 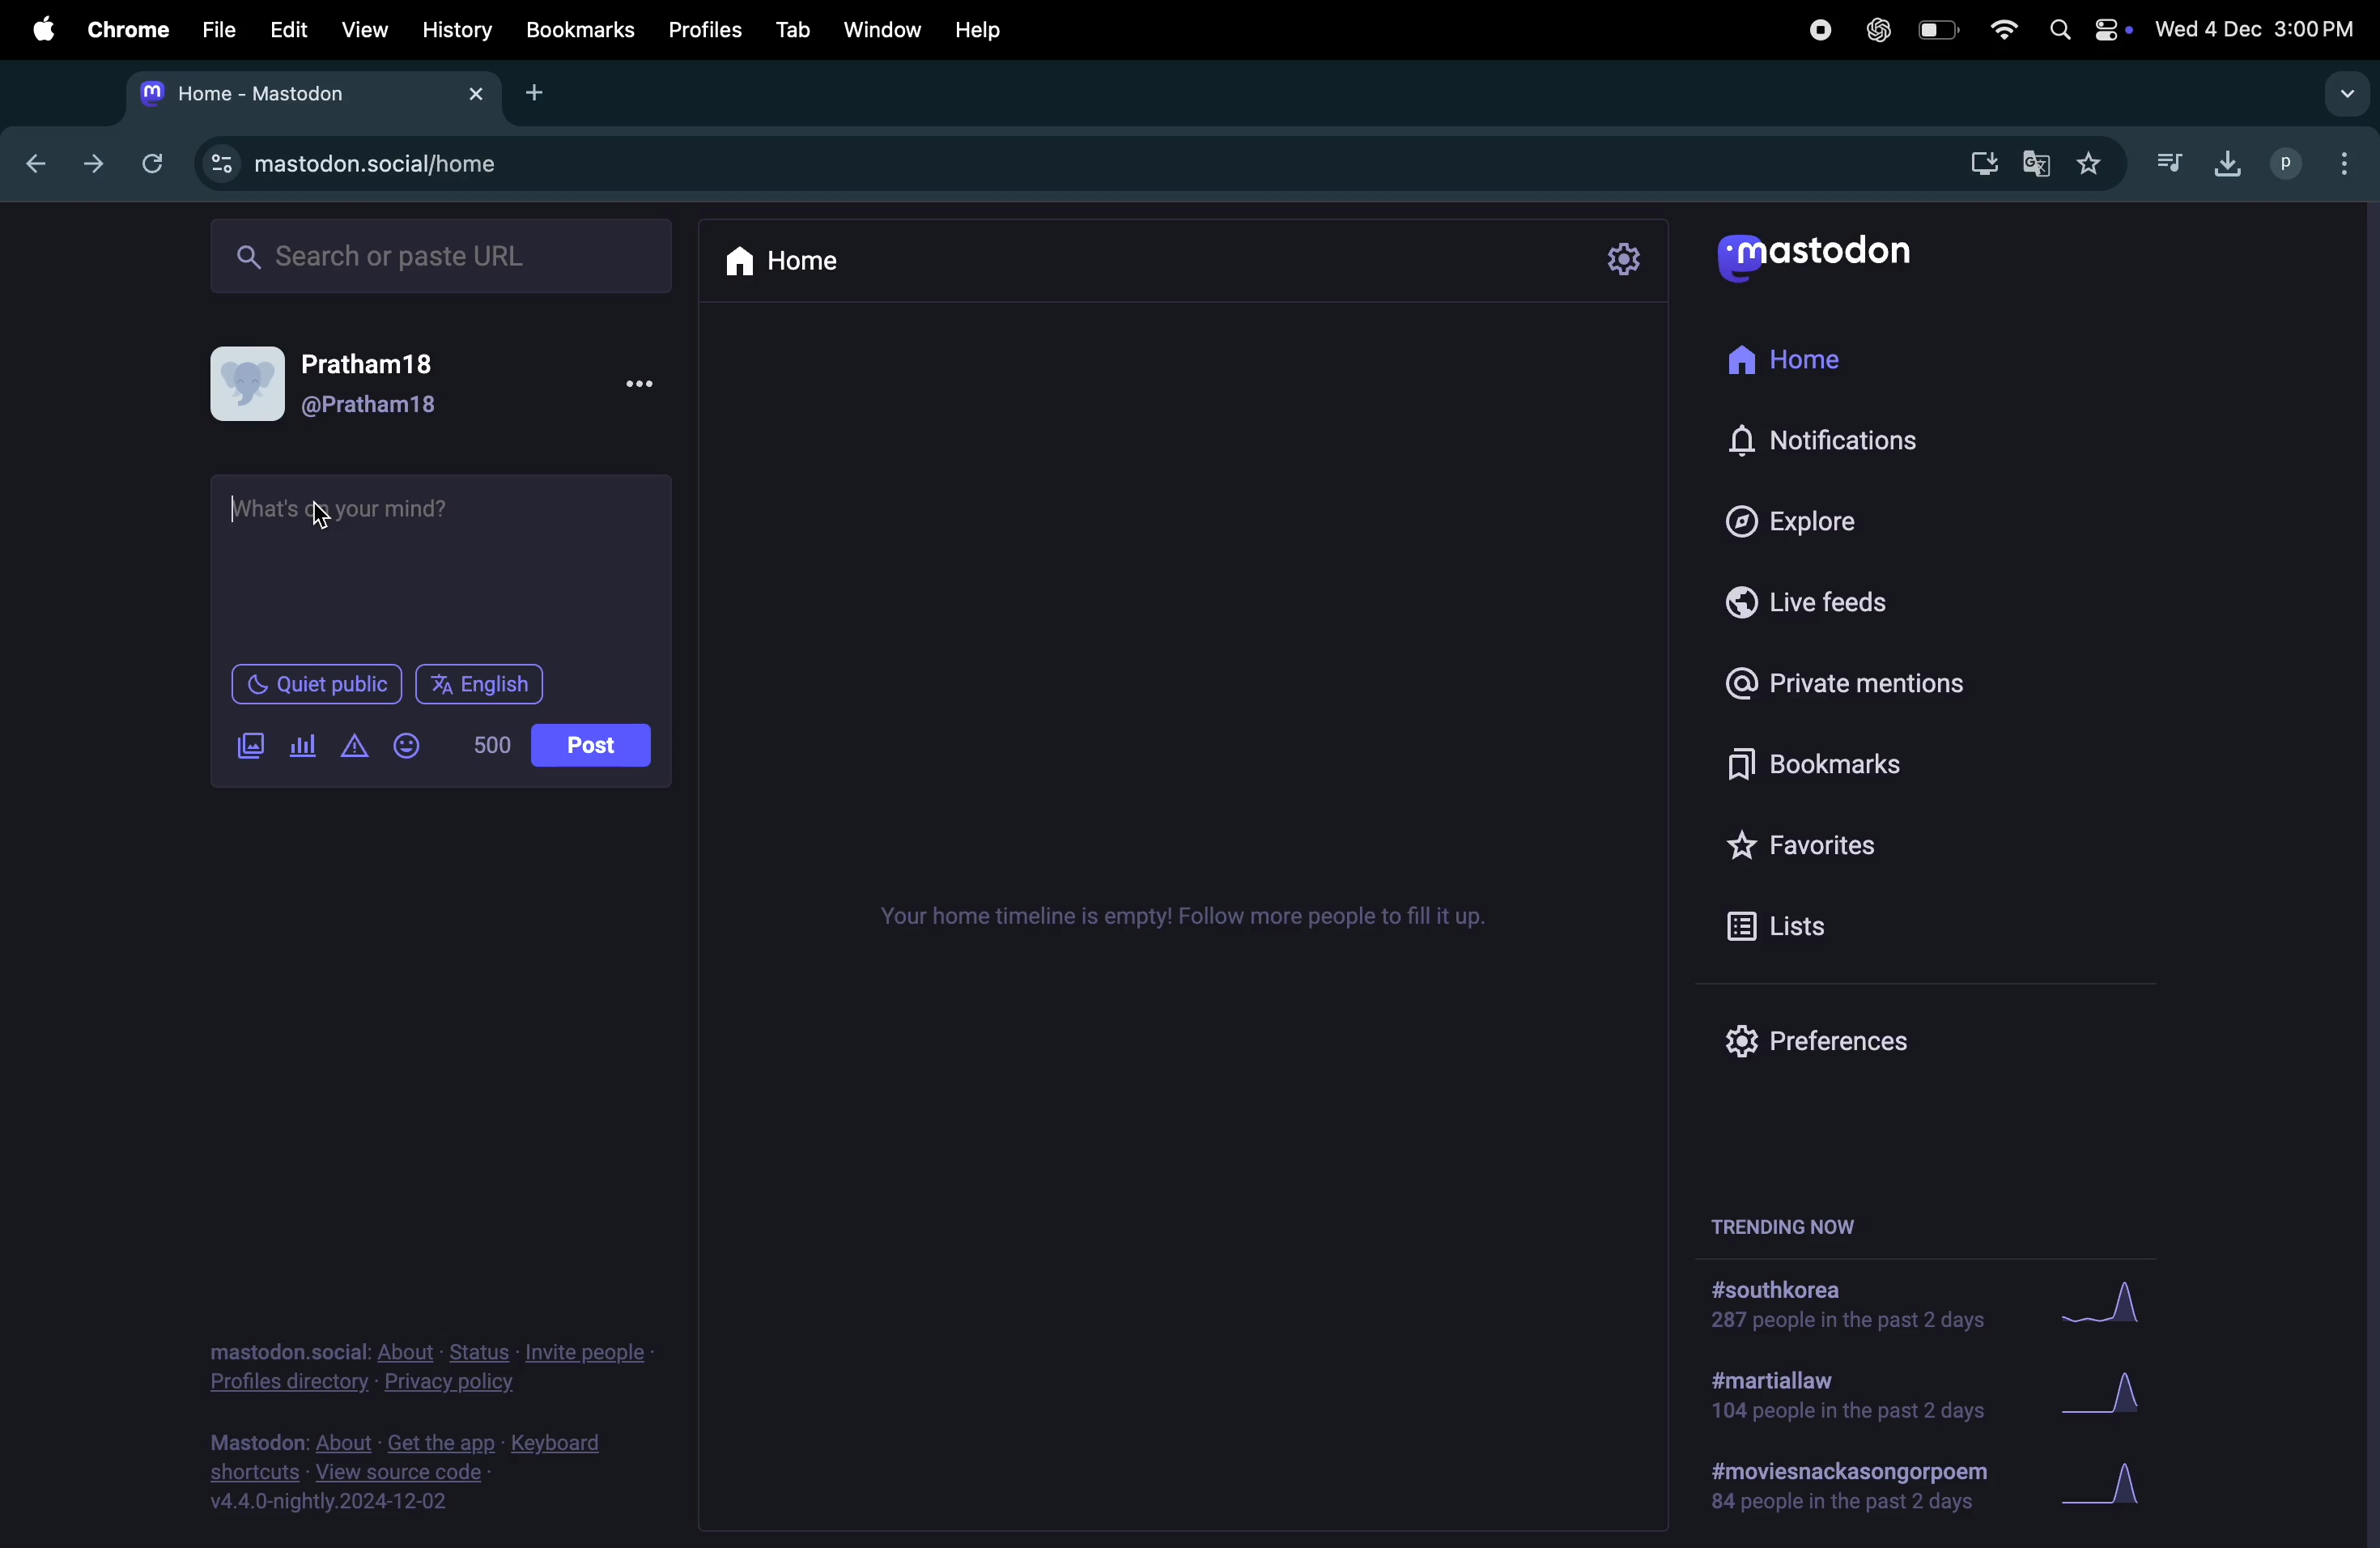 I want to click on add tab, so click(x=546, y=95).